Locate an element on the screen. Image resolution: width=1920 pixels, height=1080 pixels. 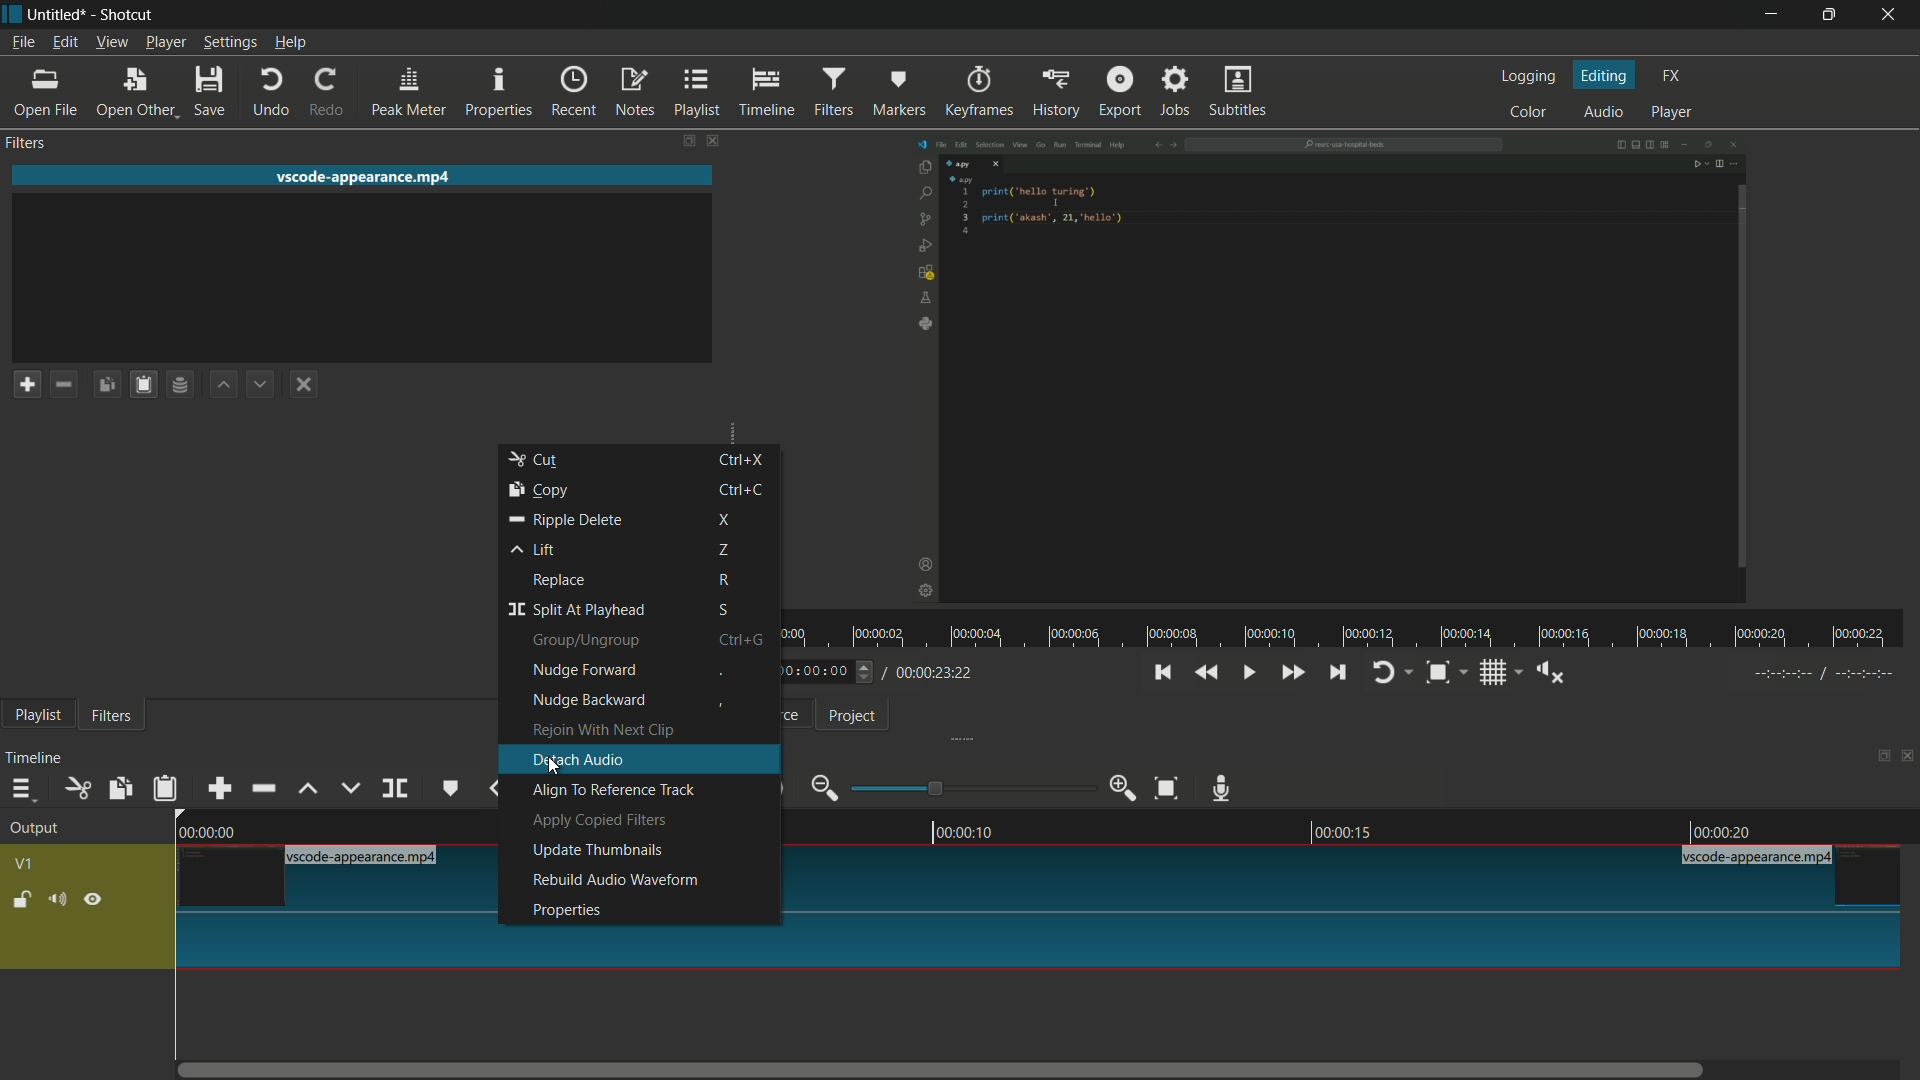
in point is located at coordinates (1826, 673).